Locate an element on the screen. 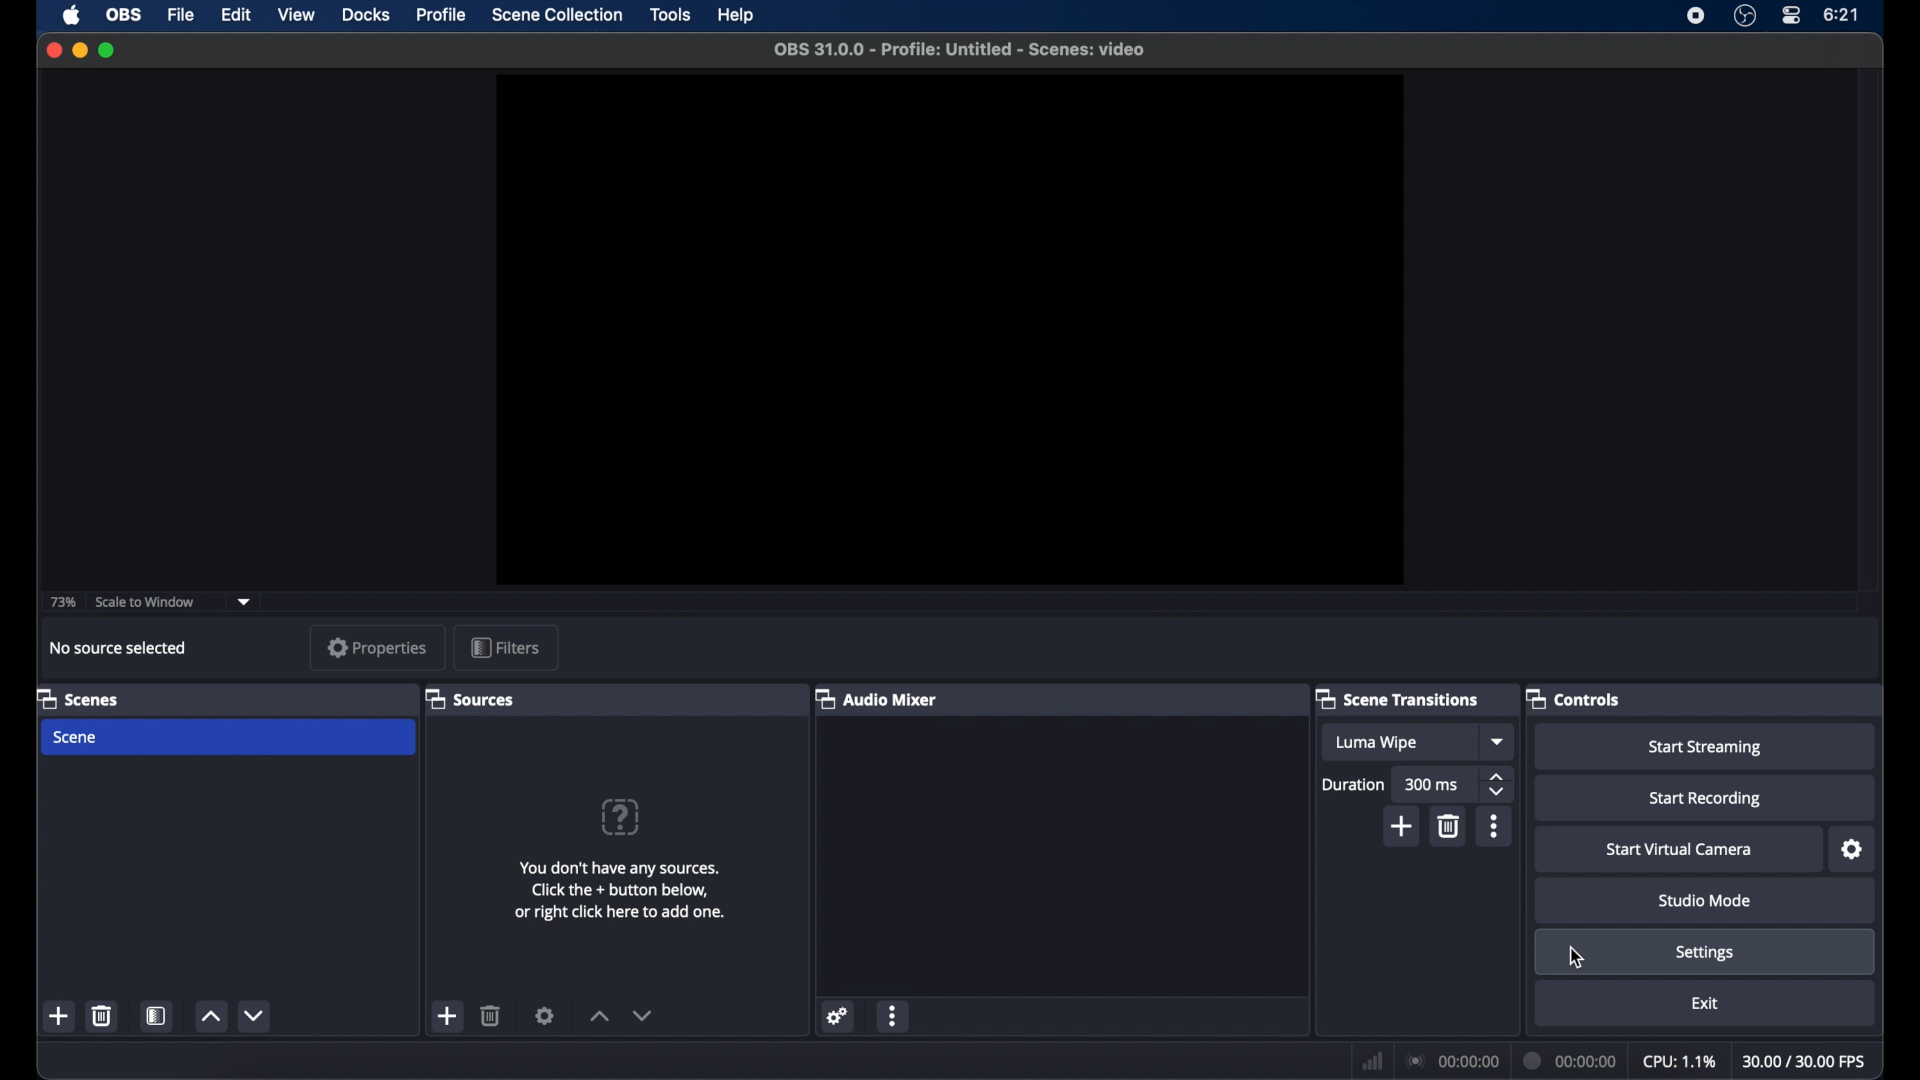 Image resolution: width=1920 pixels, height=1080 pixels. oBS 31.0.0 - Profile: Untitled - Scenes: video is located at coordinates (973, 52).